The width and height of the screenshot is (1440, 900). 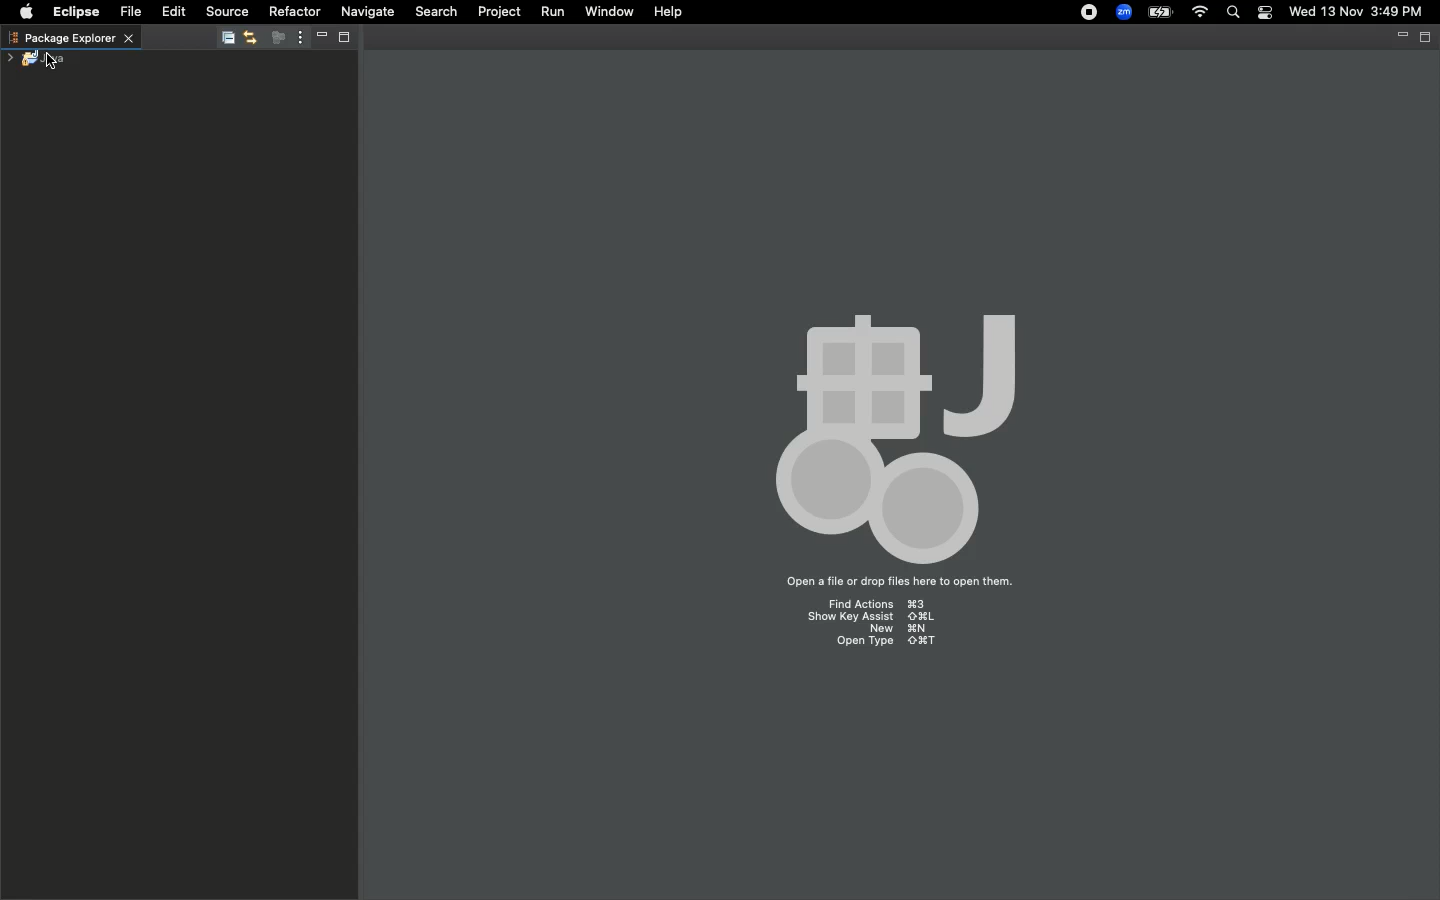 I want to click on Run, so click(x=552, y=13).